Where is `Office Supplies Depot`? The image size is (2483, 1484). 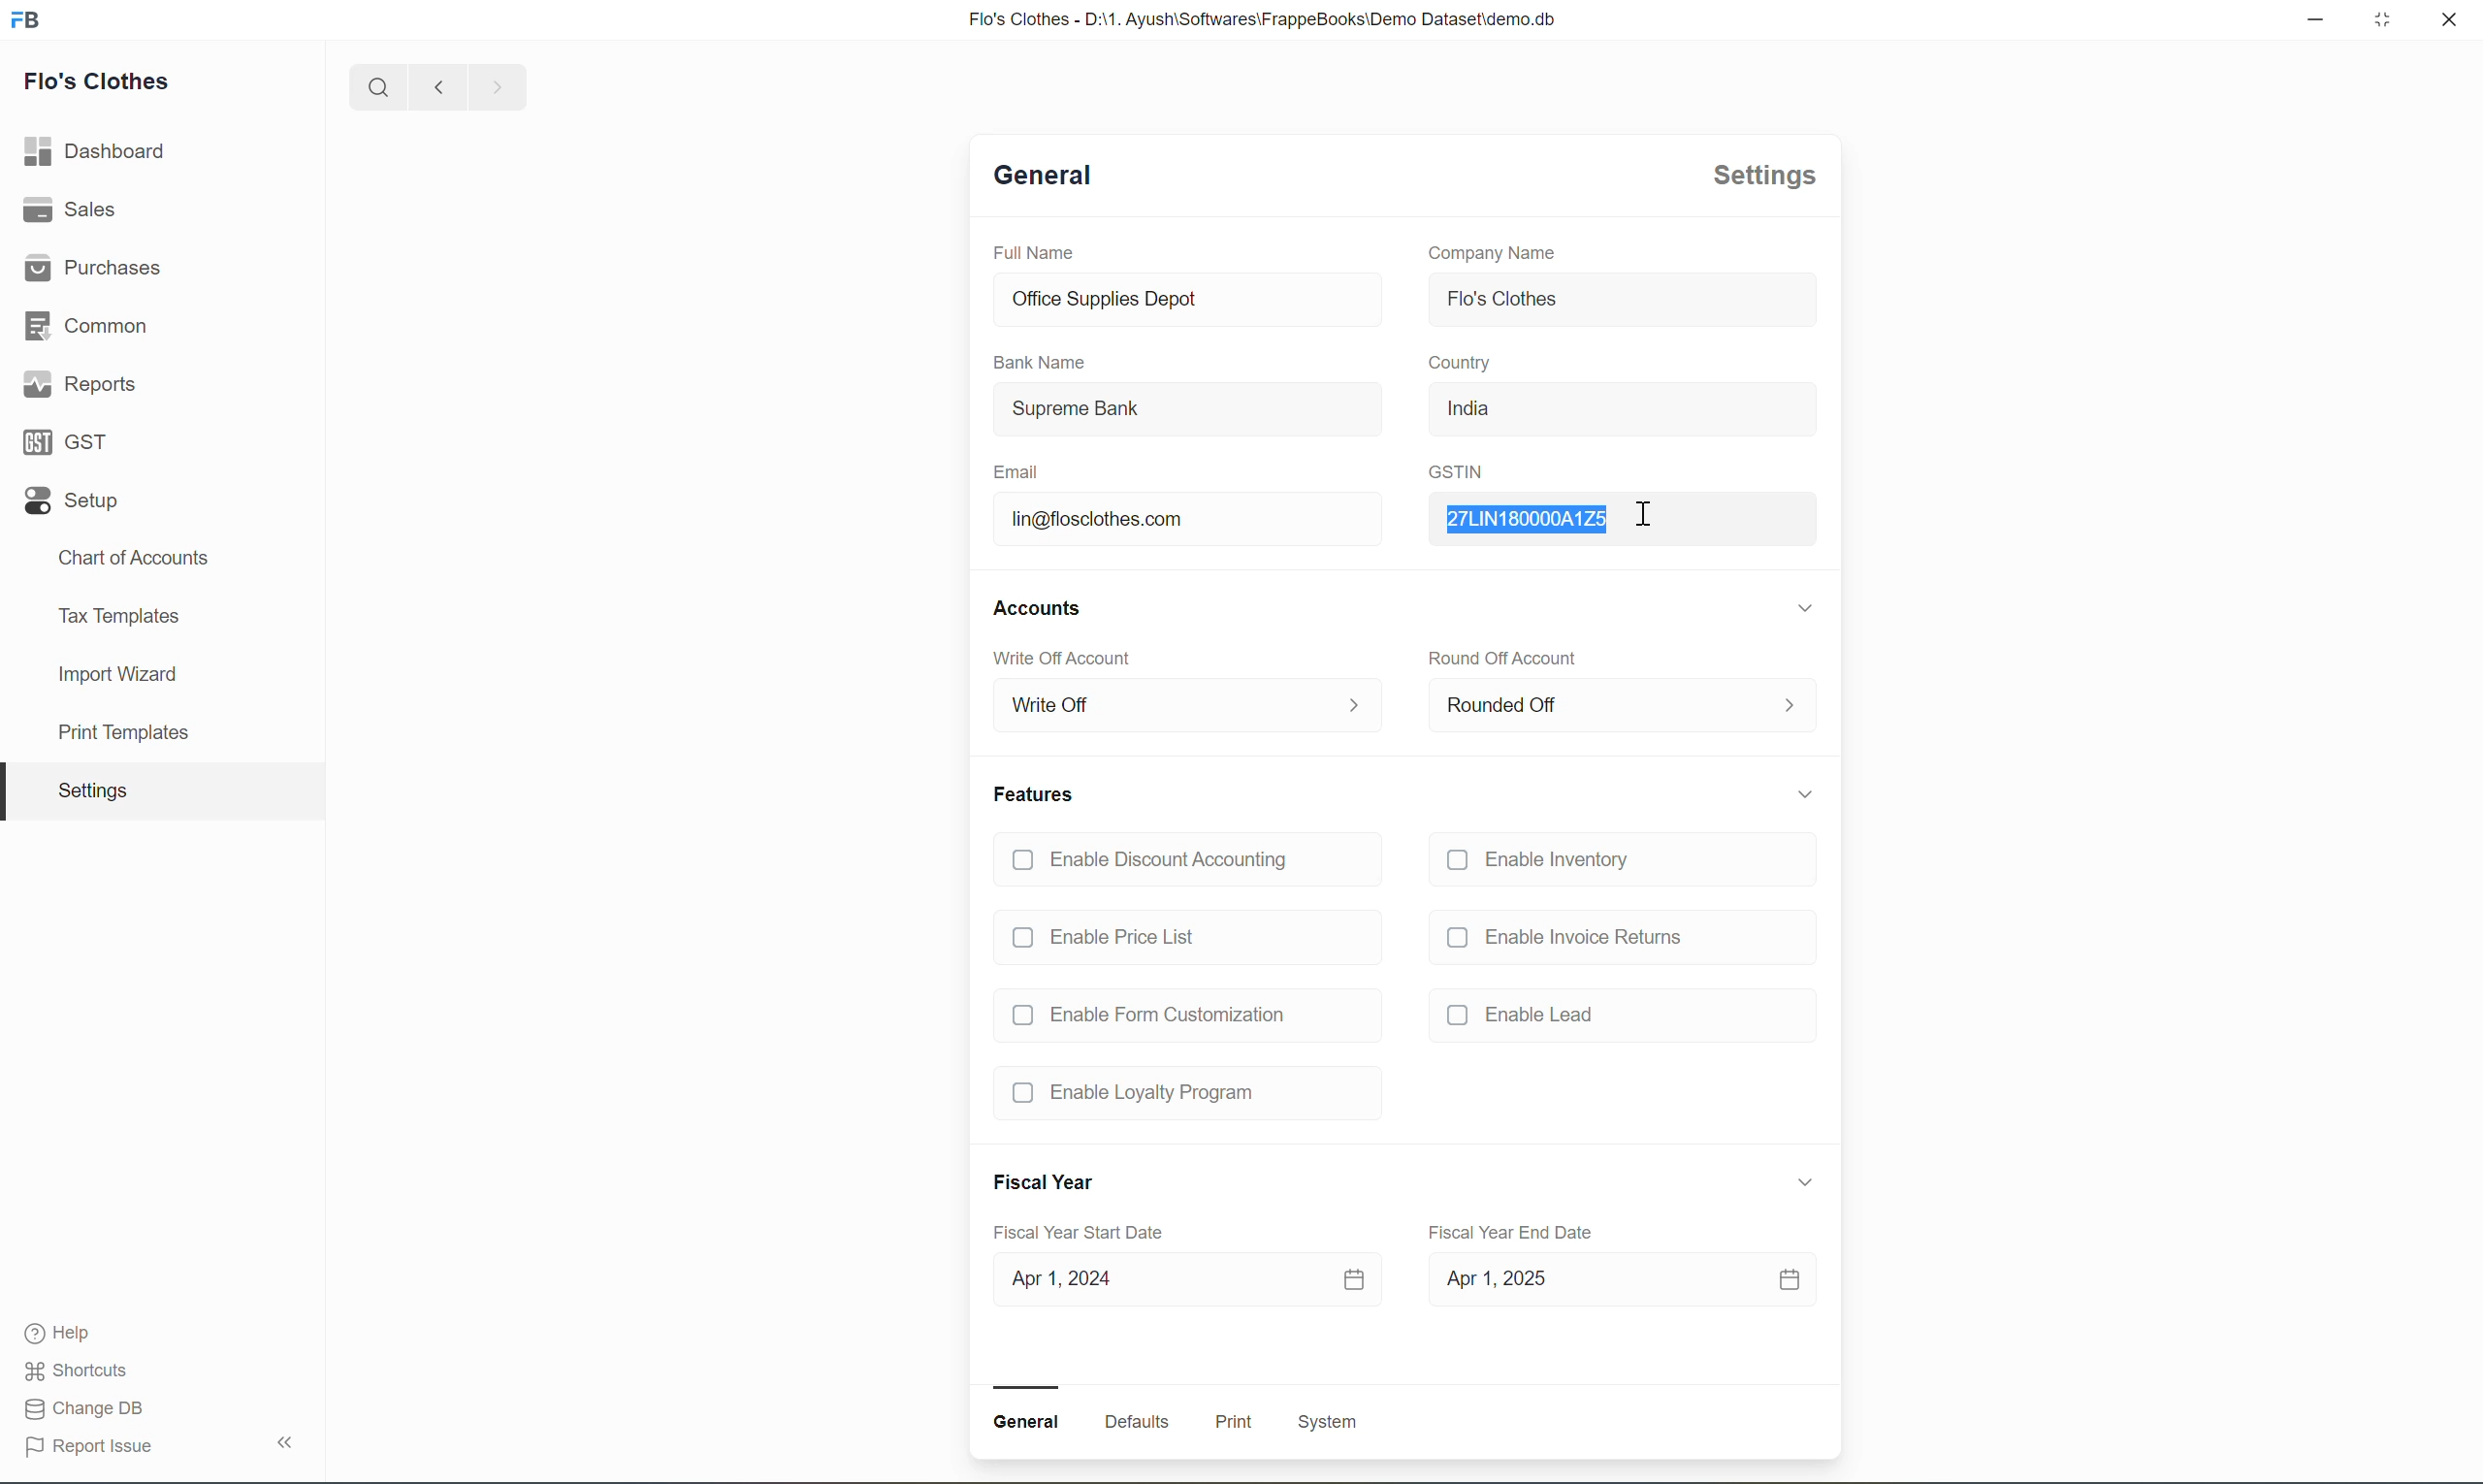 Office Supplies Depot is located at coordinates (1188, 299).